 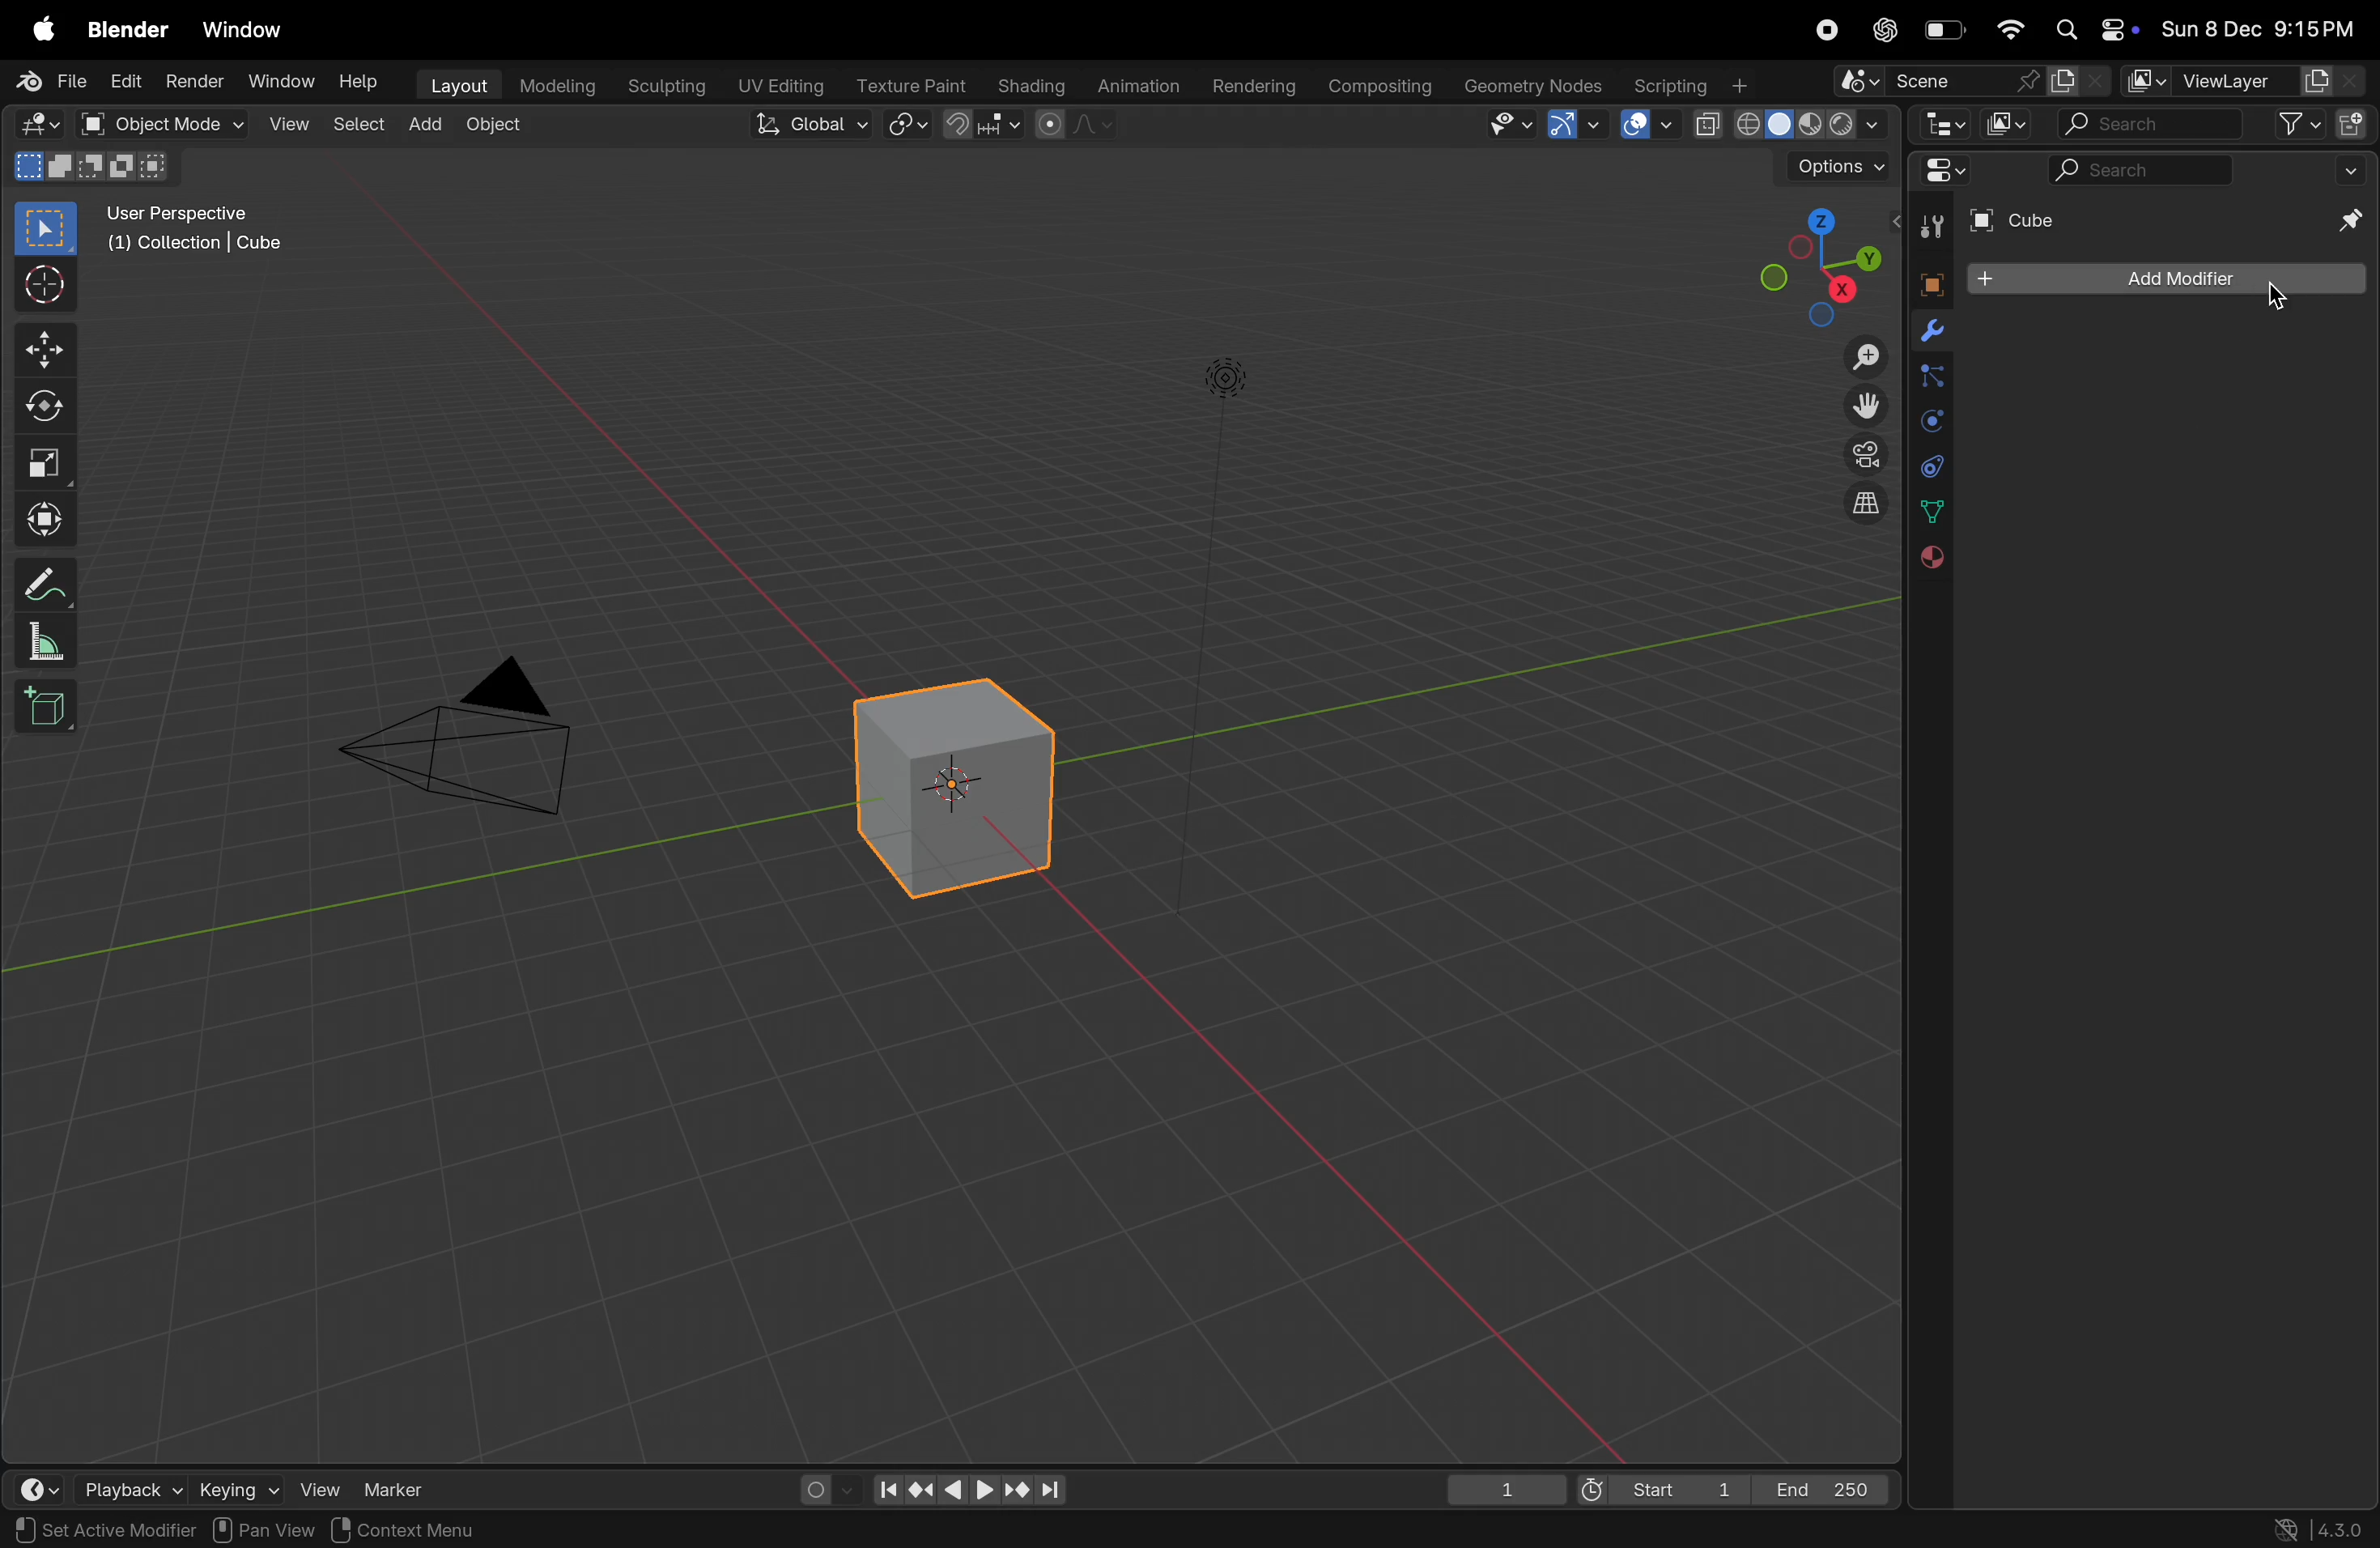 I want to click on + add modifier, so click(x=2165, y=281).